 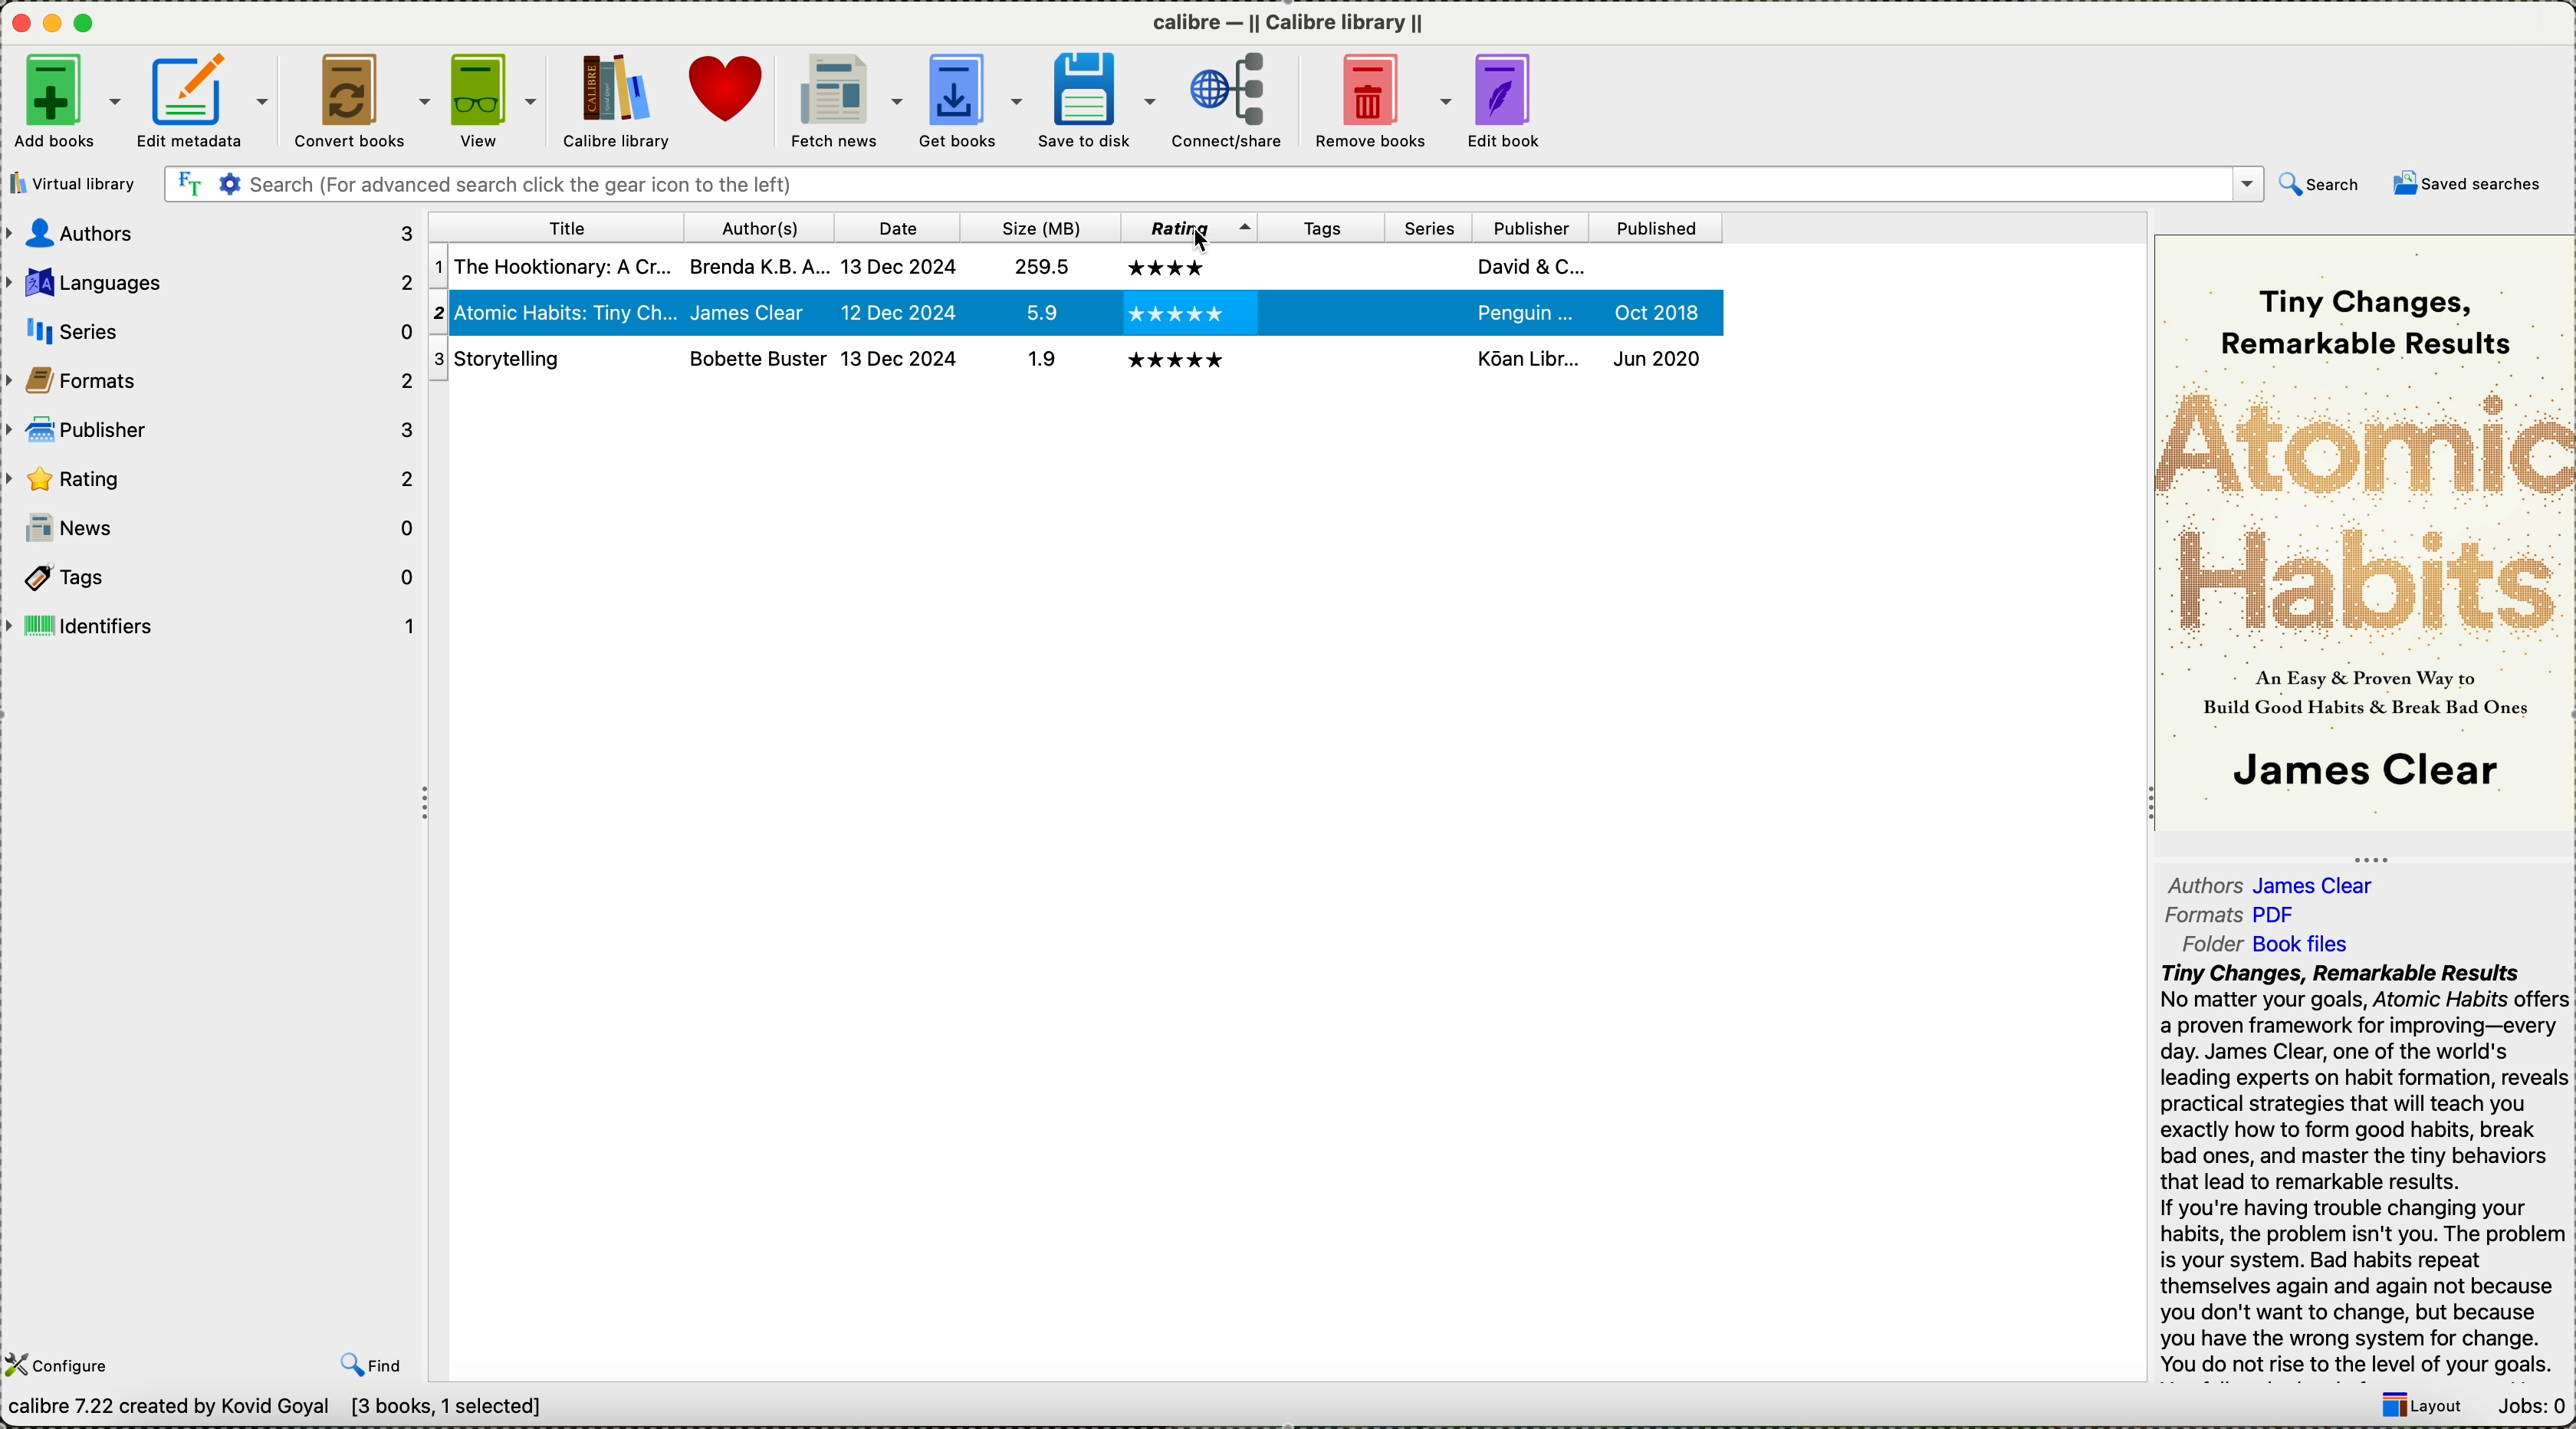 I want to click on Layout, so click(x=2413, y=1409).